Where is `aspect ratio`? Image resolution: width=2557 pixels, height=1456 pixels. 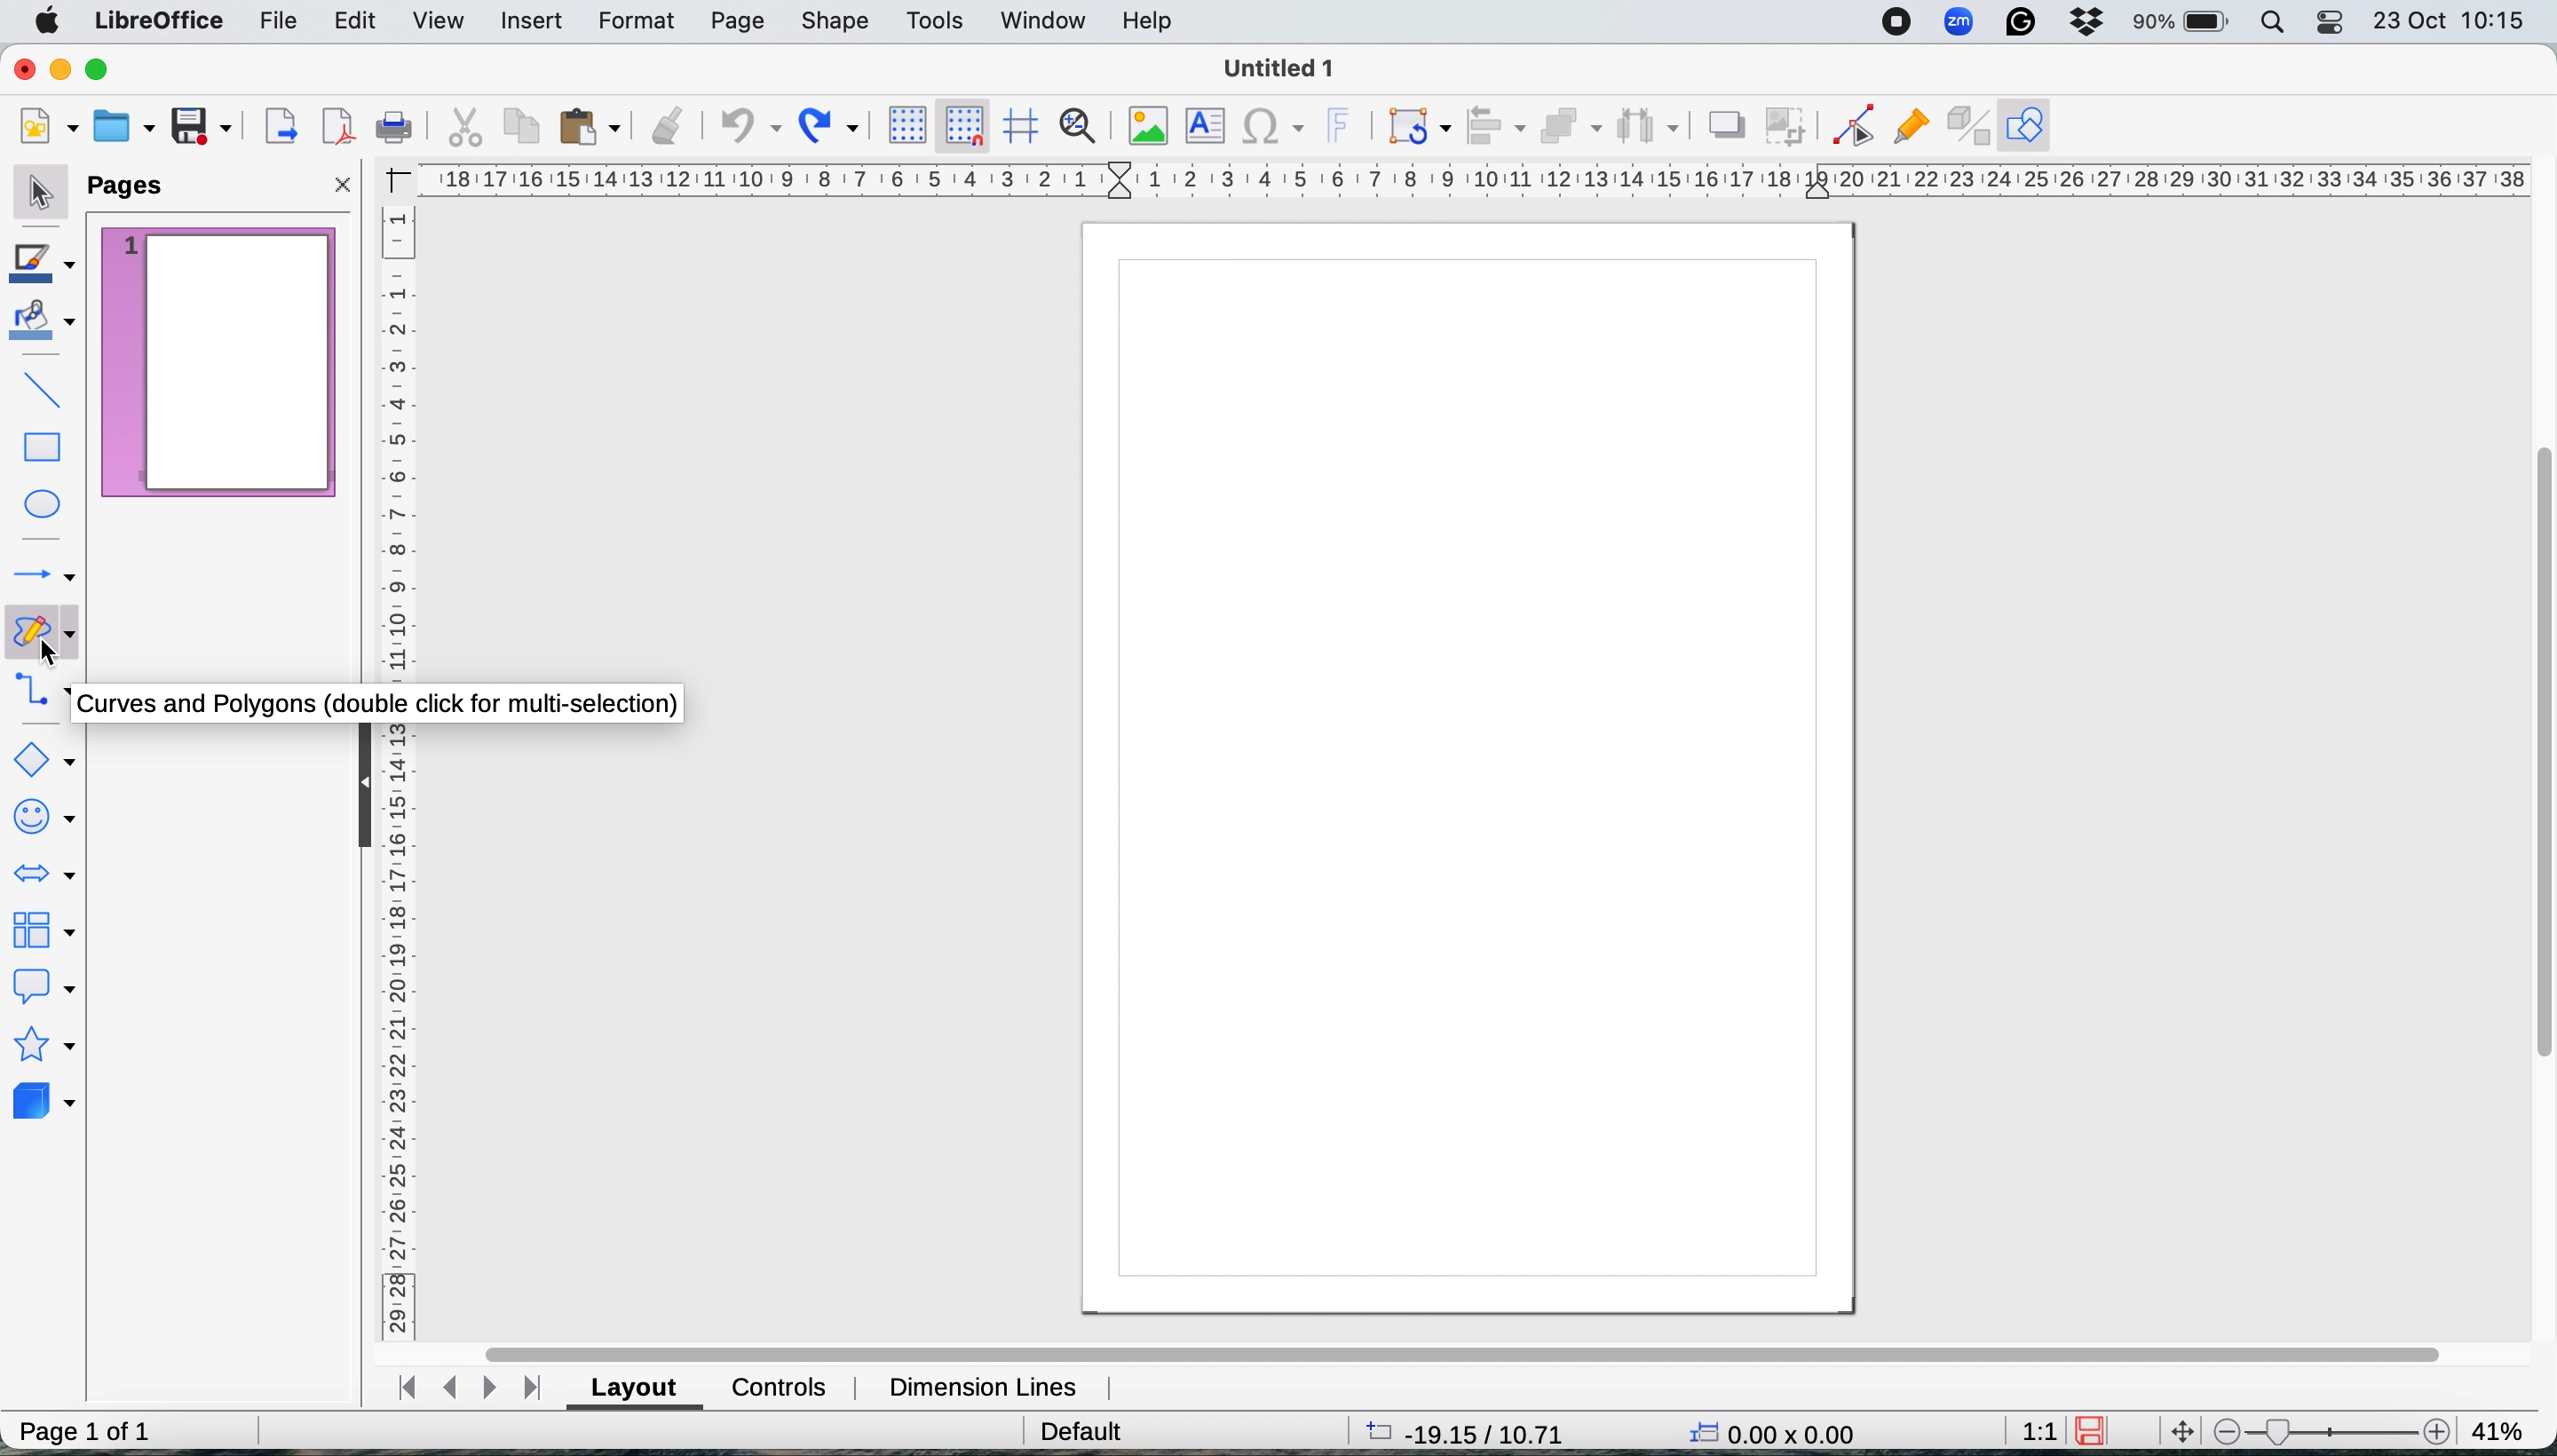
aspect ratio is located at coordinates (2033, 1430).